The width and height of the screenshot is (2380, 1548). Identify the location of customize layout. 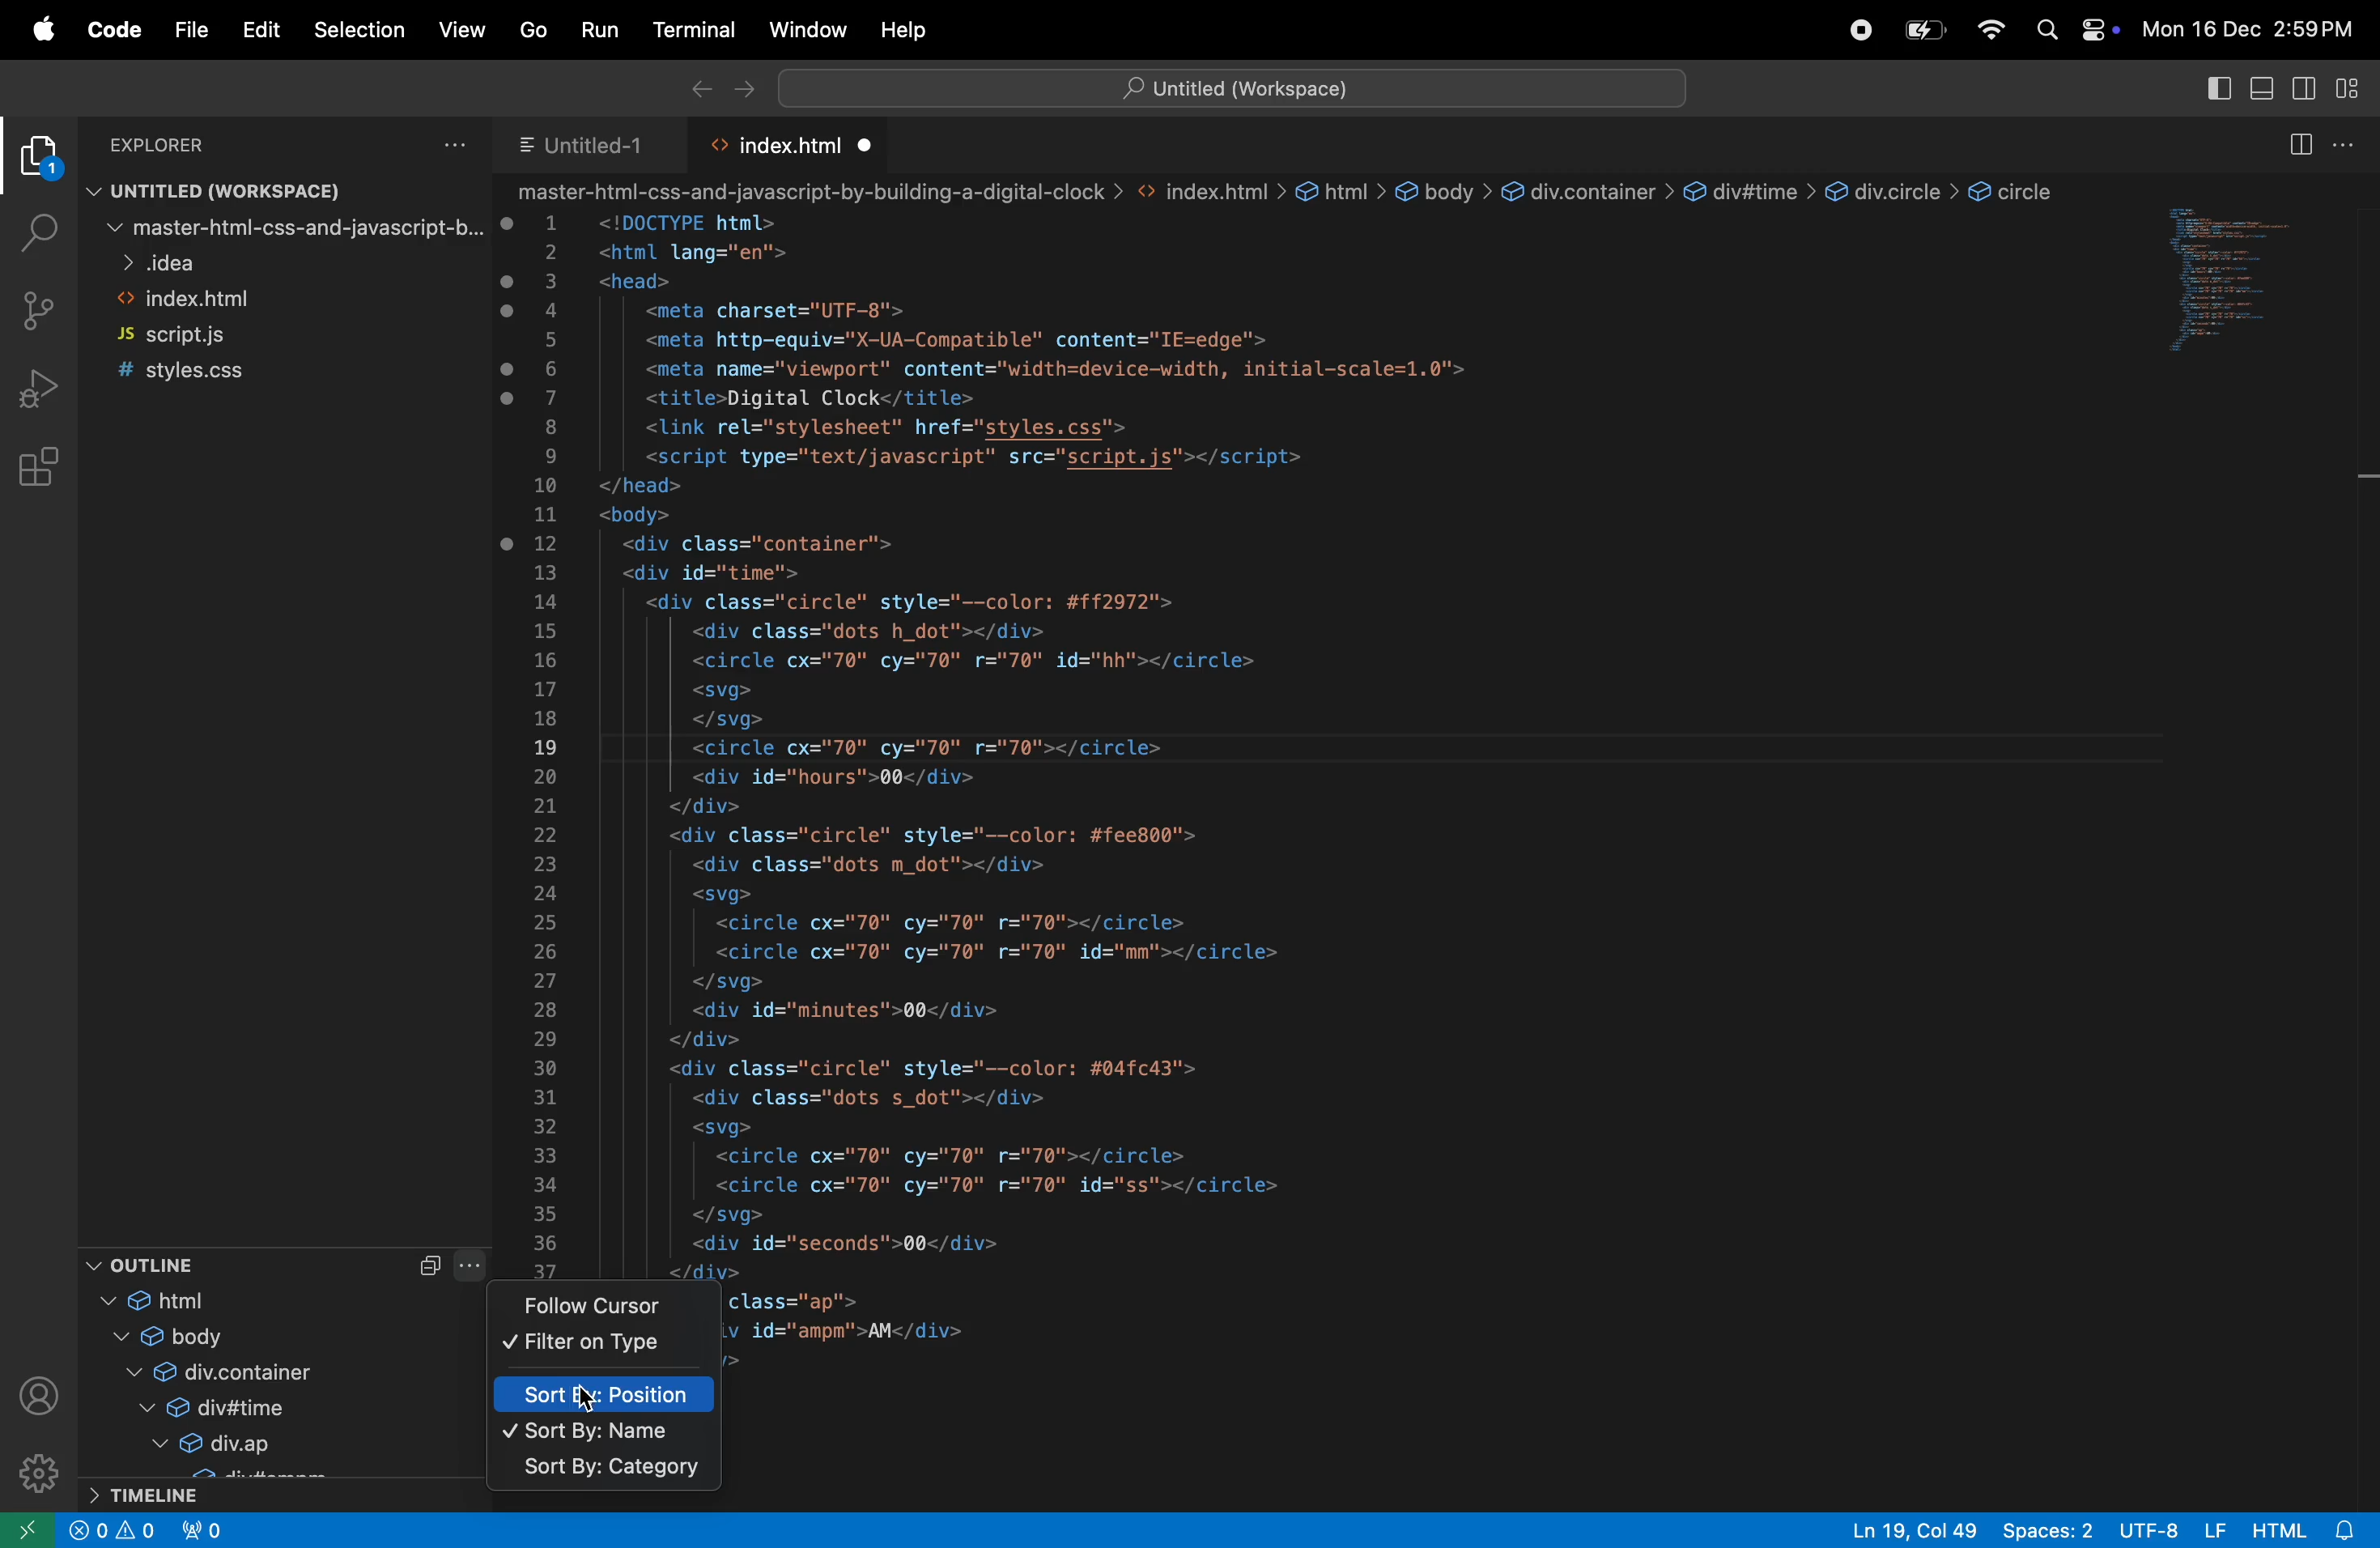
(2351, 86).